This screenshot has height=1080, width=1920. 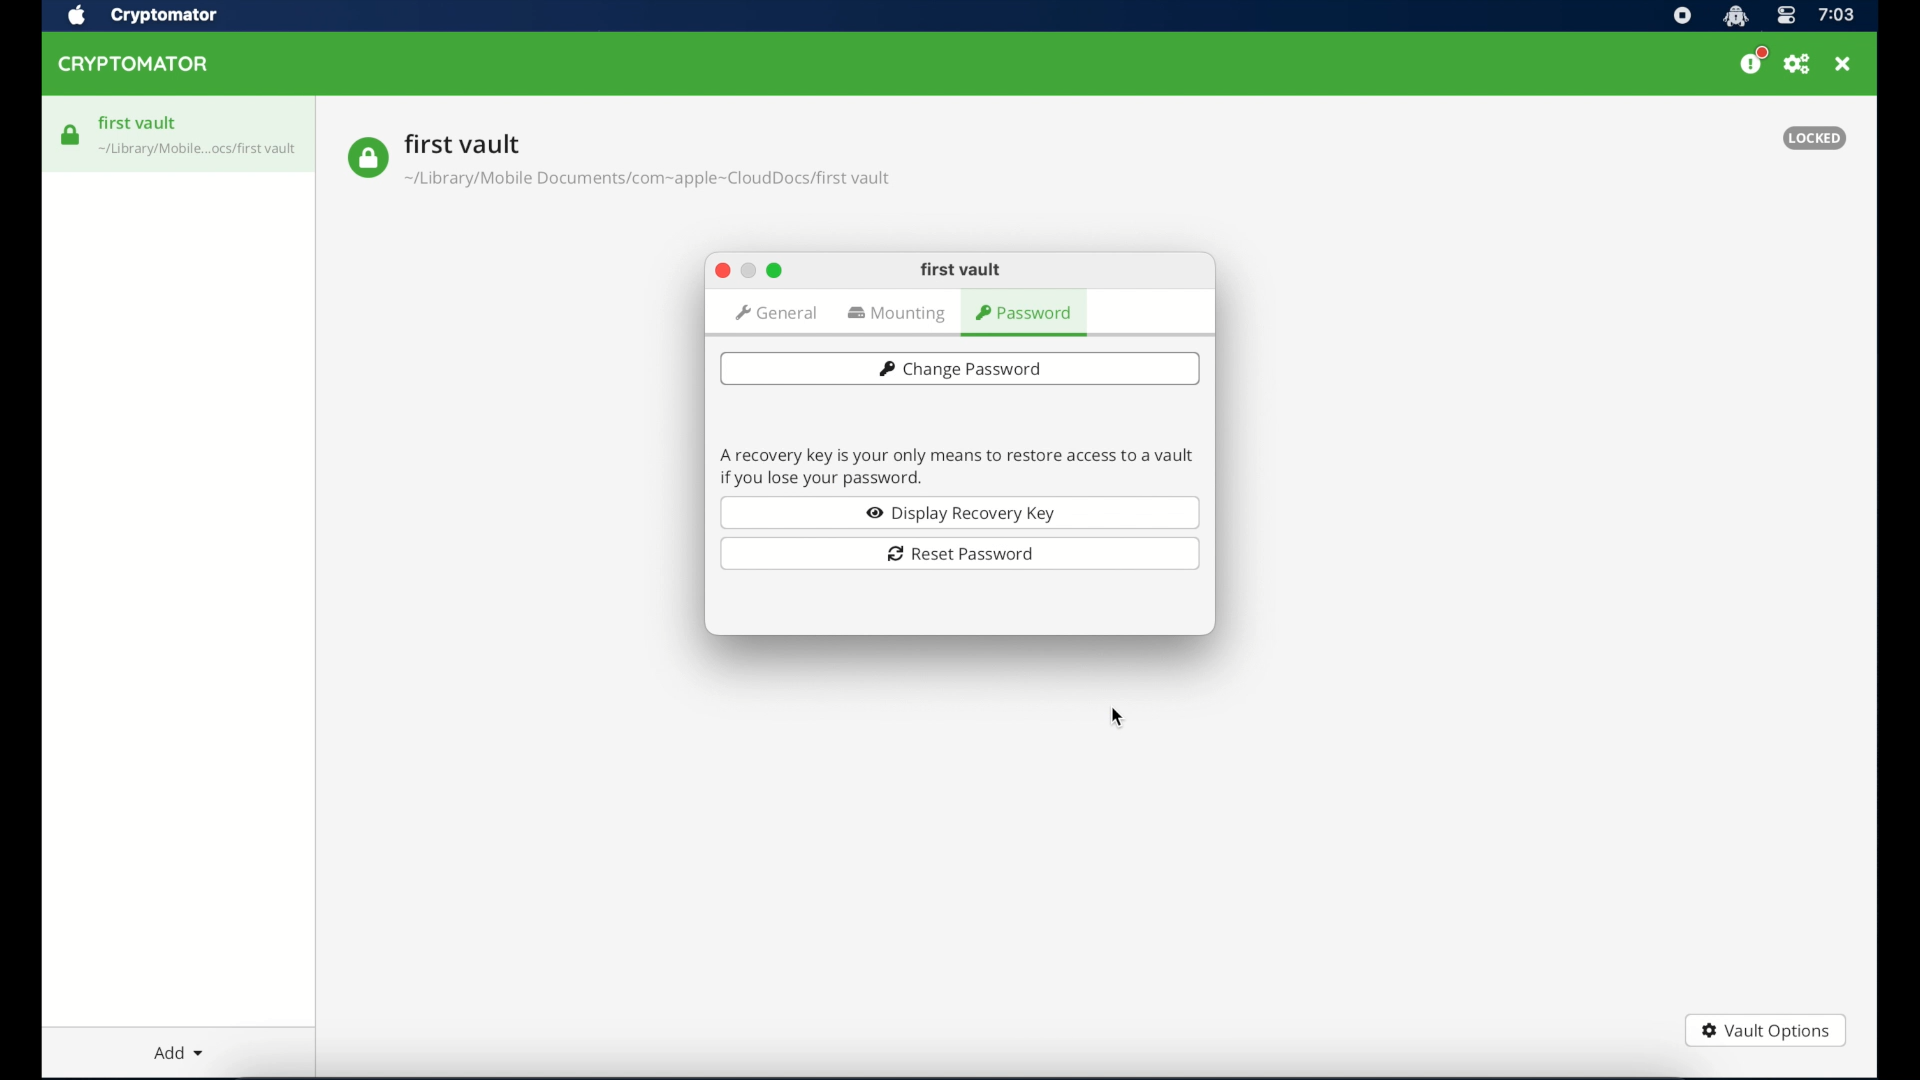 I want to click on preferences, so click(x=1797, y=65).